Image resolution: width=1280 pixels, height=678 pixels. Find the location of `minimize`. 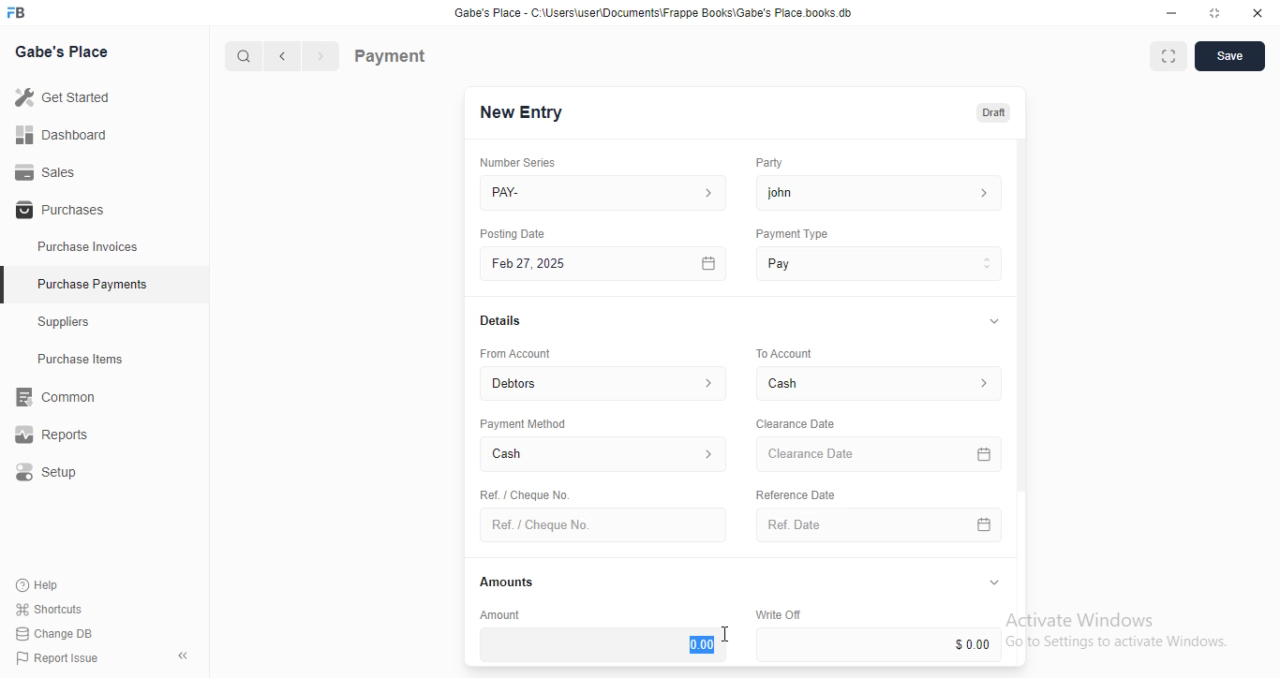

minimize is located at coordinates (1166, 12).